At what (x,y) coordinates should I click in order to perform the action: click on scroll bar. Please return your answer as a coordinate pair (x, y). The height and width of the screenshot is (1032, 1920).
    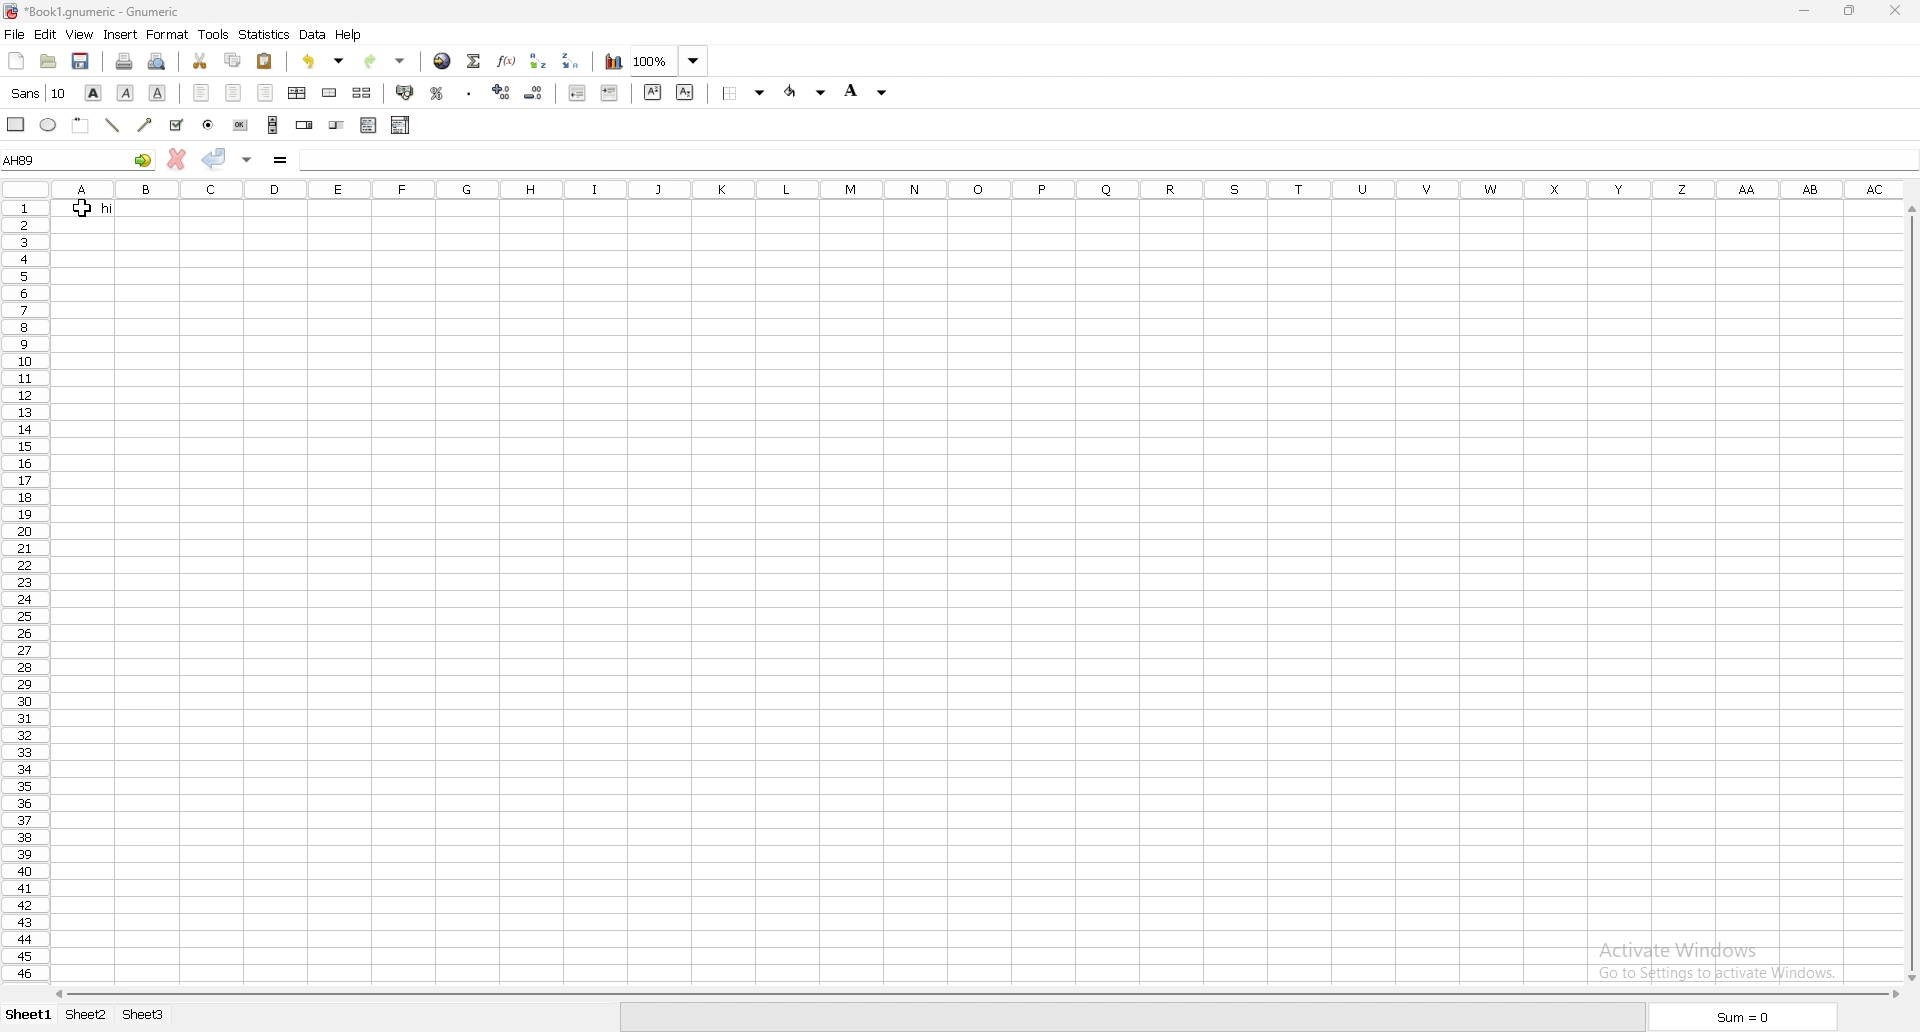
    Looking at the image, I should click on (976, 991).